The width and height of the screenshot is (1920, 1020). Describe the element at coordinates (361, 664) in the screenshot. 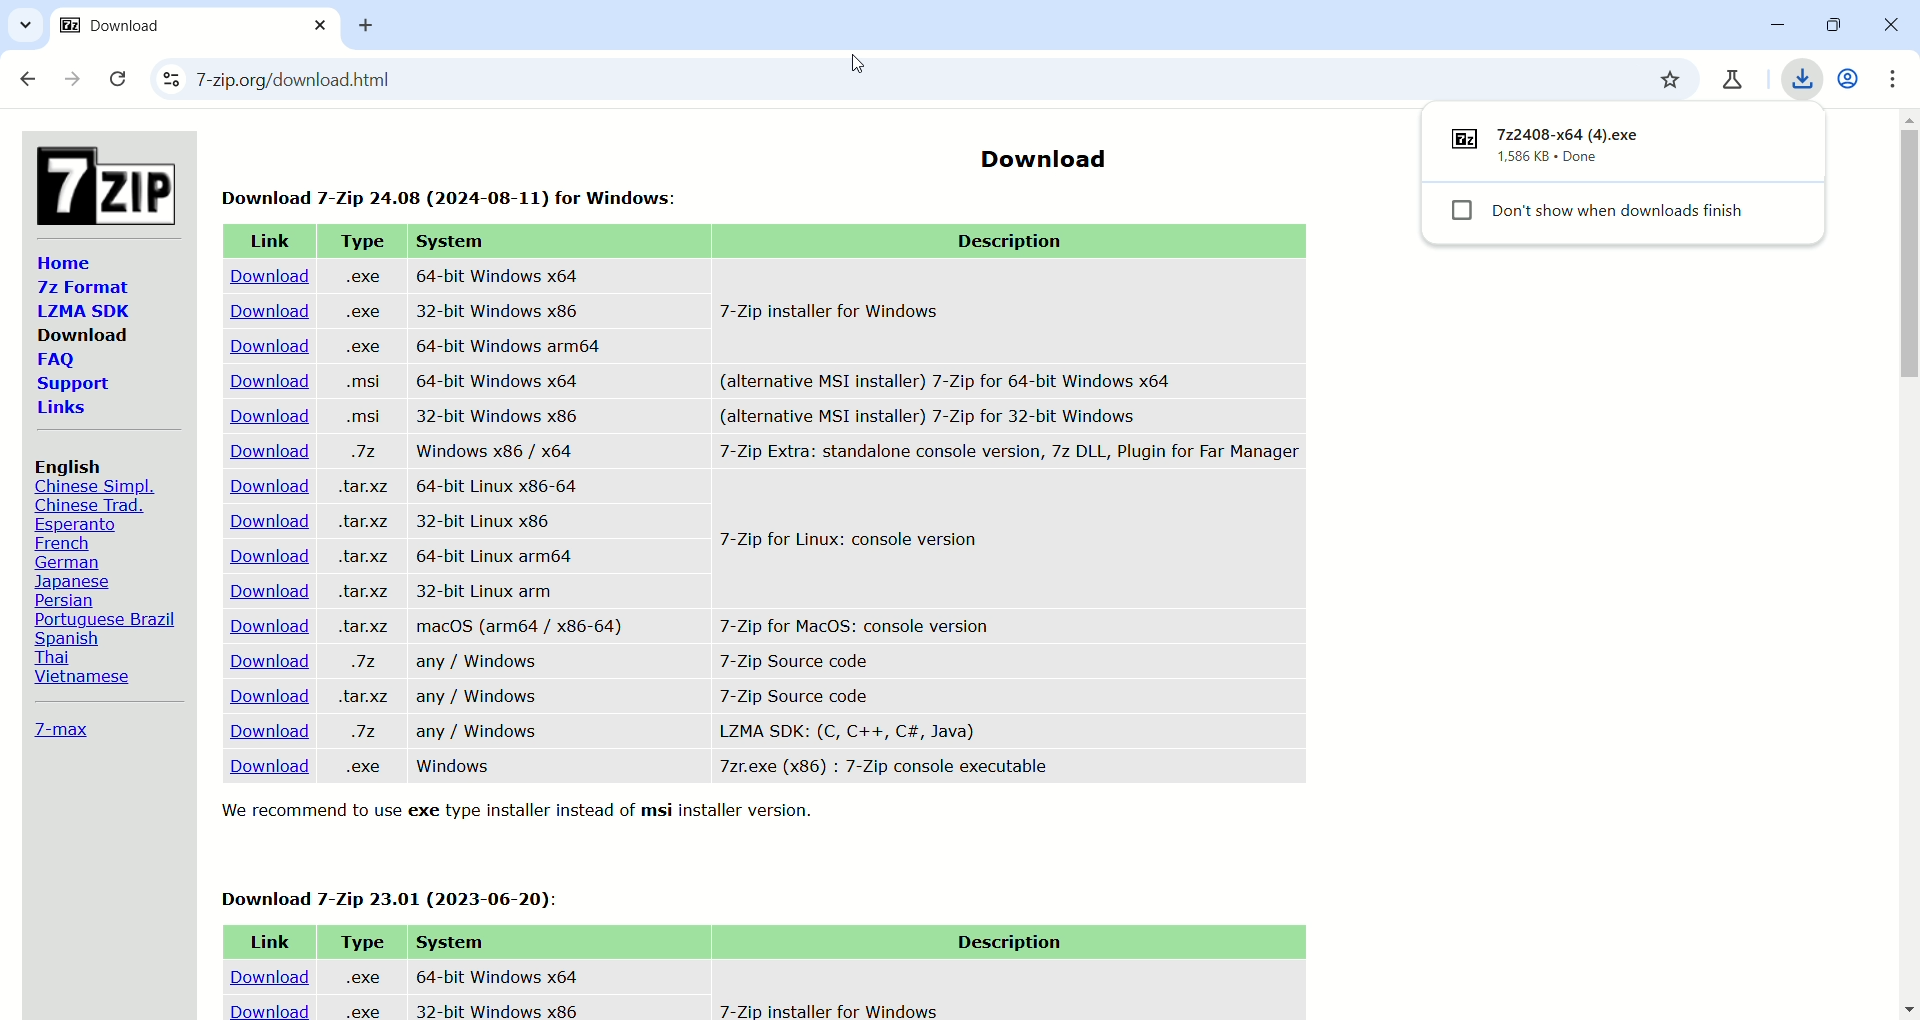

I see `Jz` at that location.